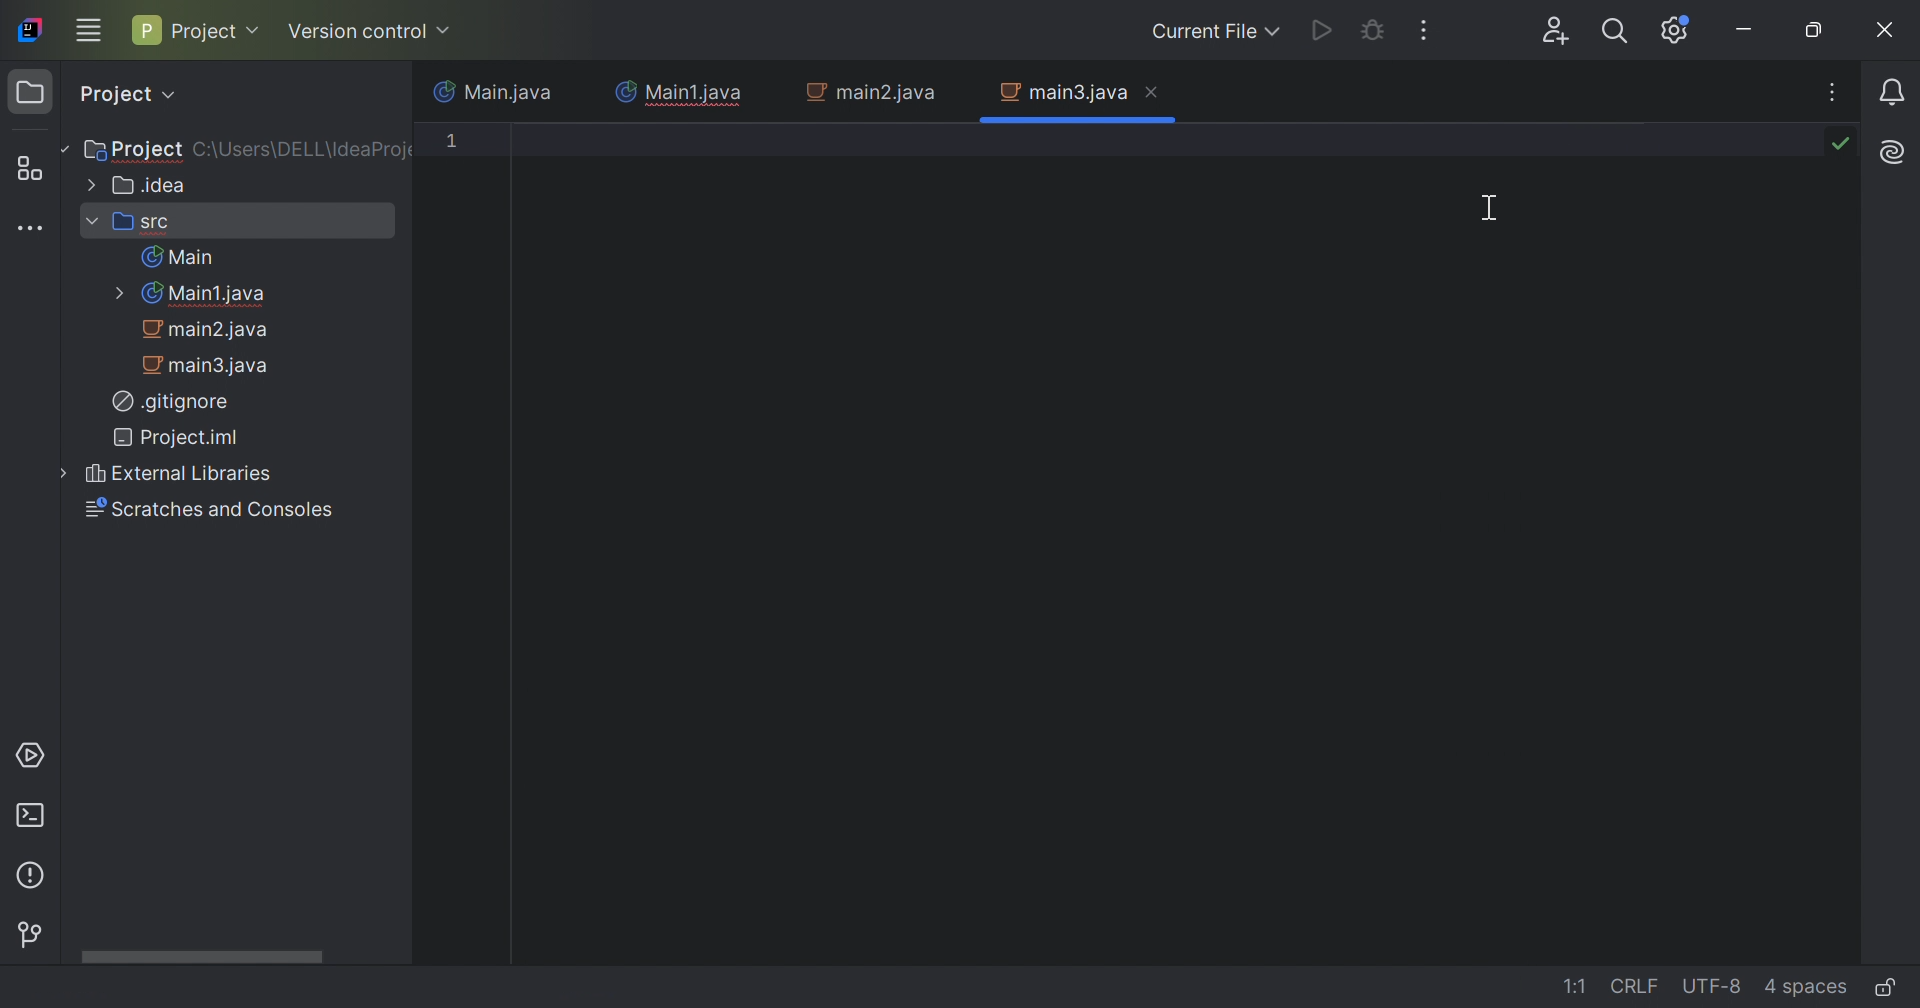 The width and height of the screenshot is (1920, 1008). What do you see at coordinates (136, 184) in the screenshot?
I see `.idea` at bounding box center [136, 184].